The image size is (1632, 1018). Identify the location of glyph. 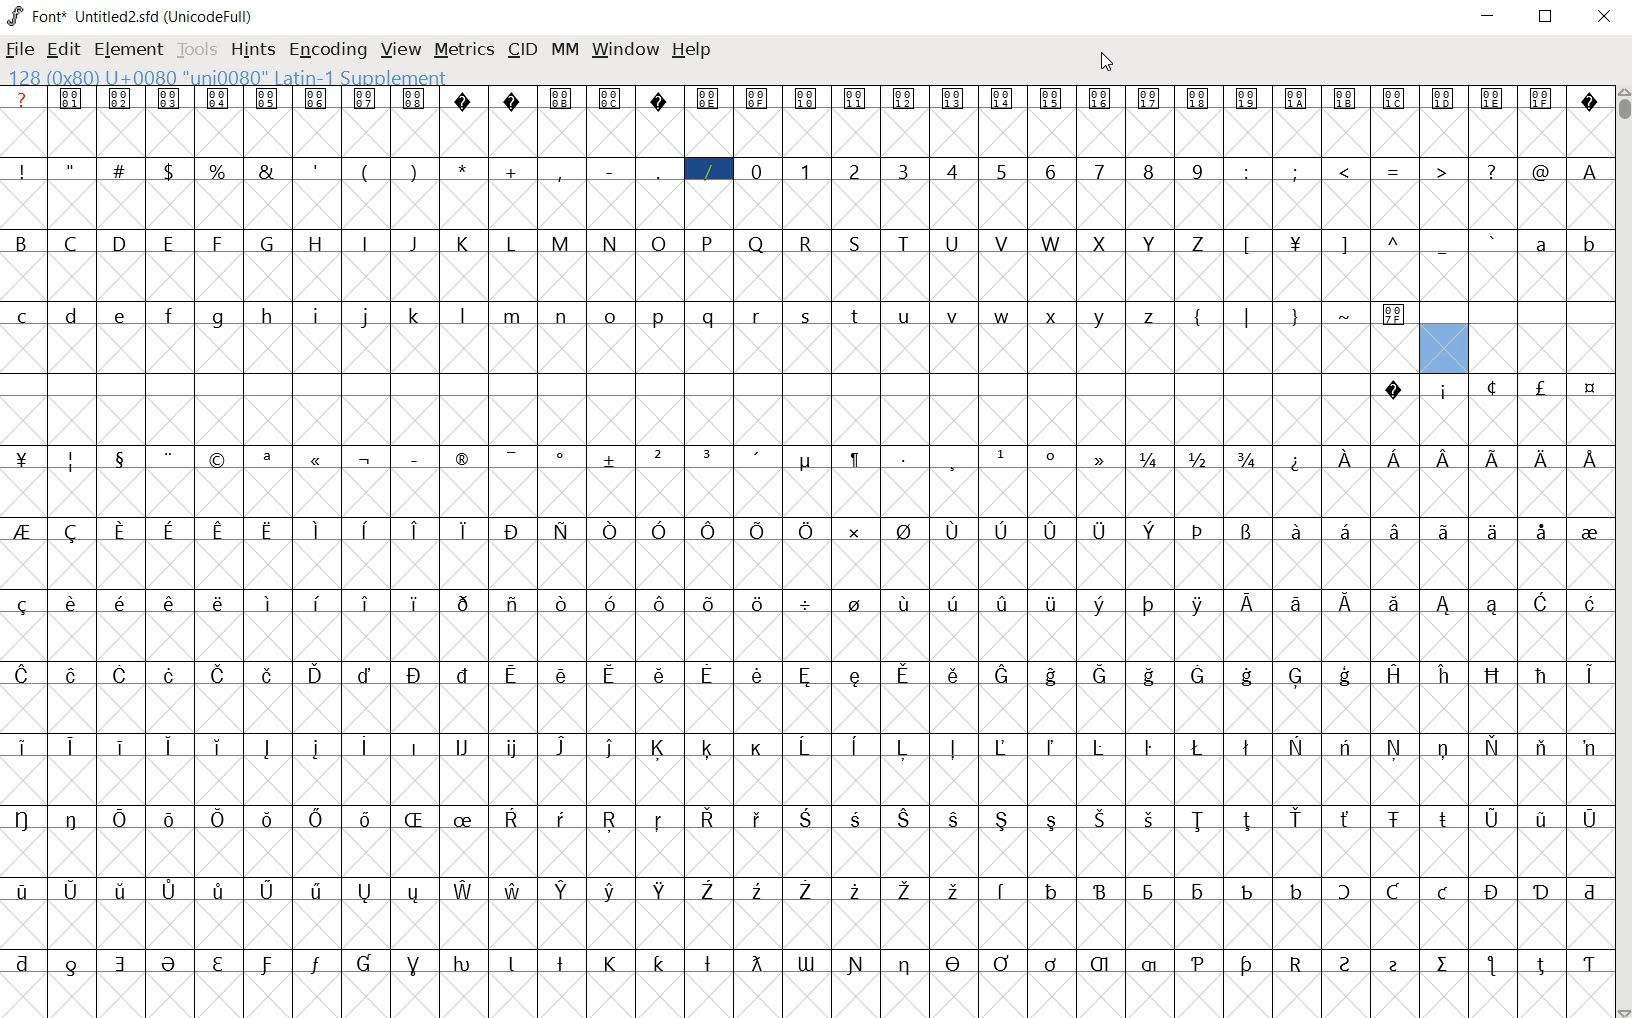
(954, 463).